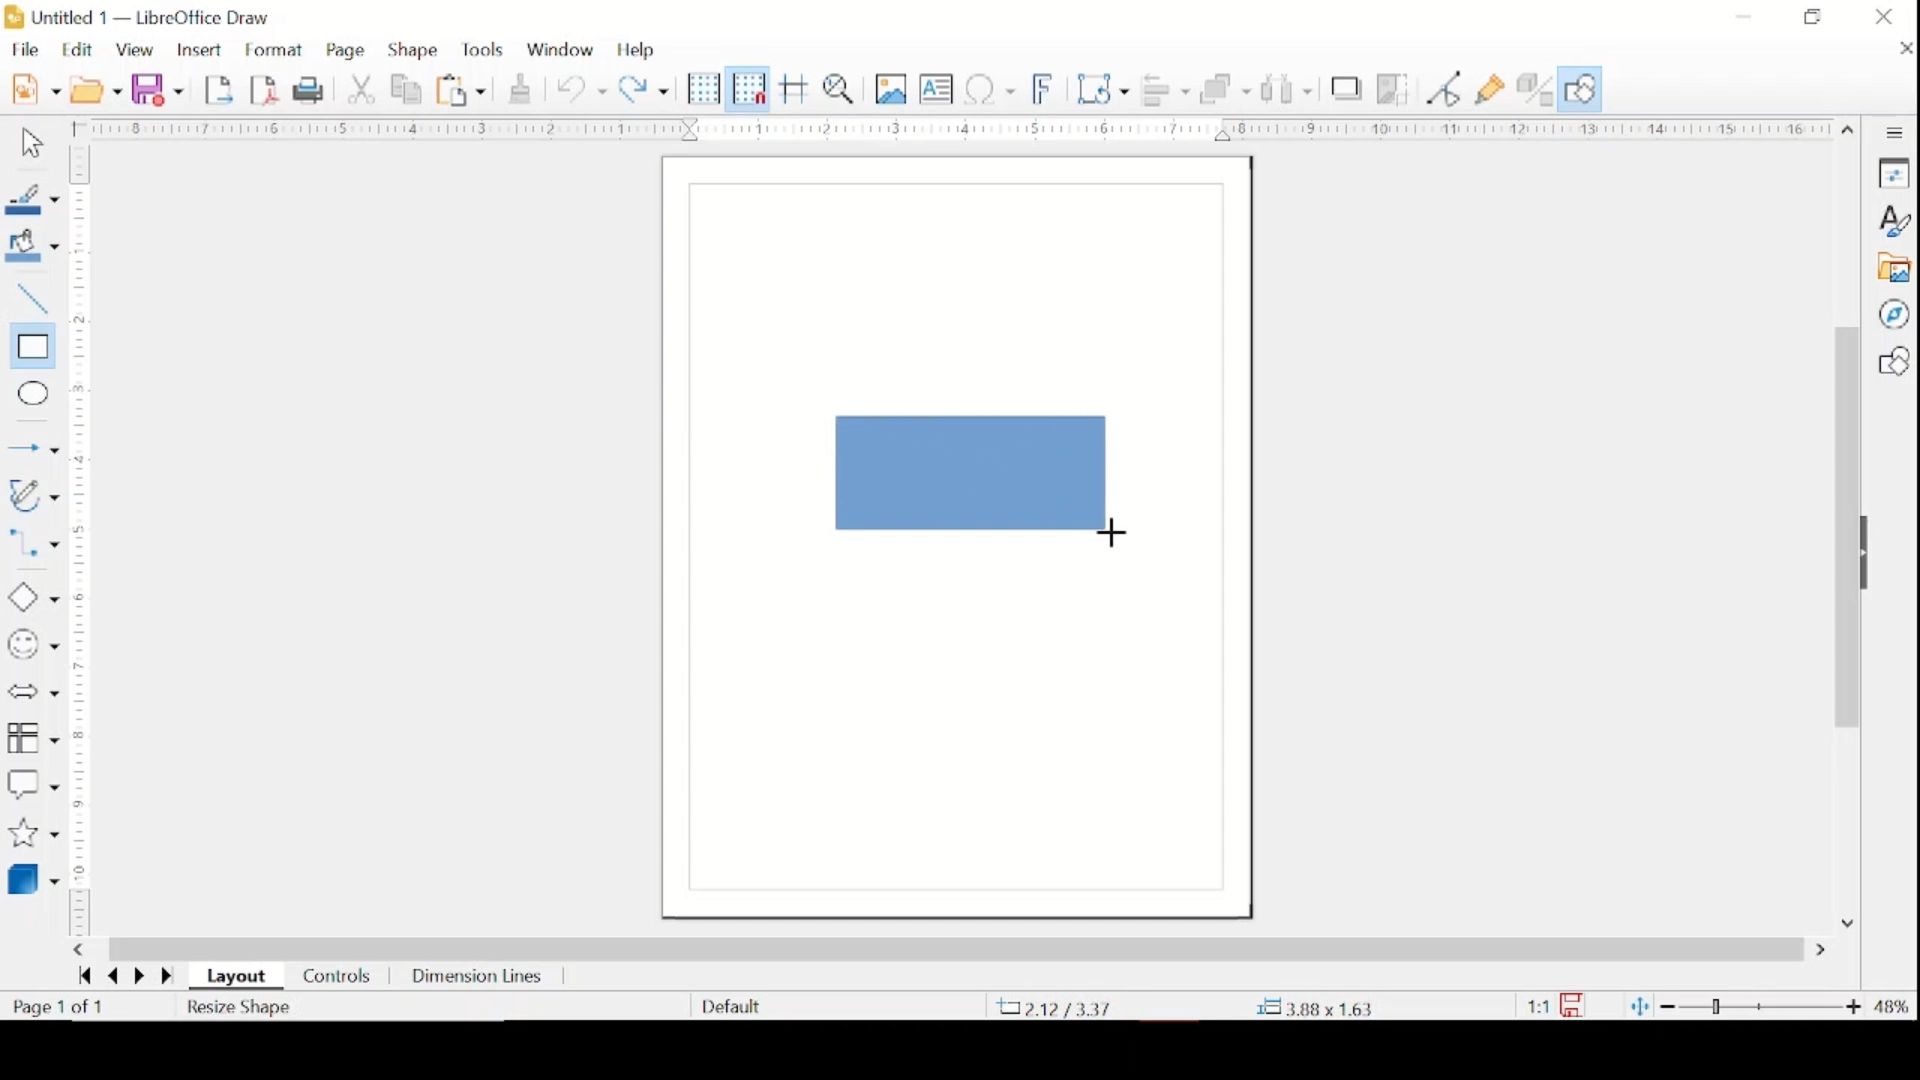  I want to click on tools, so click(482, 50).